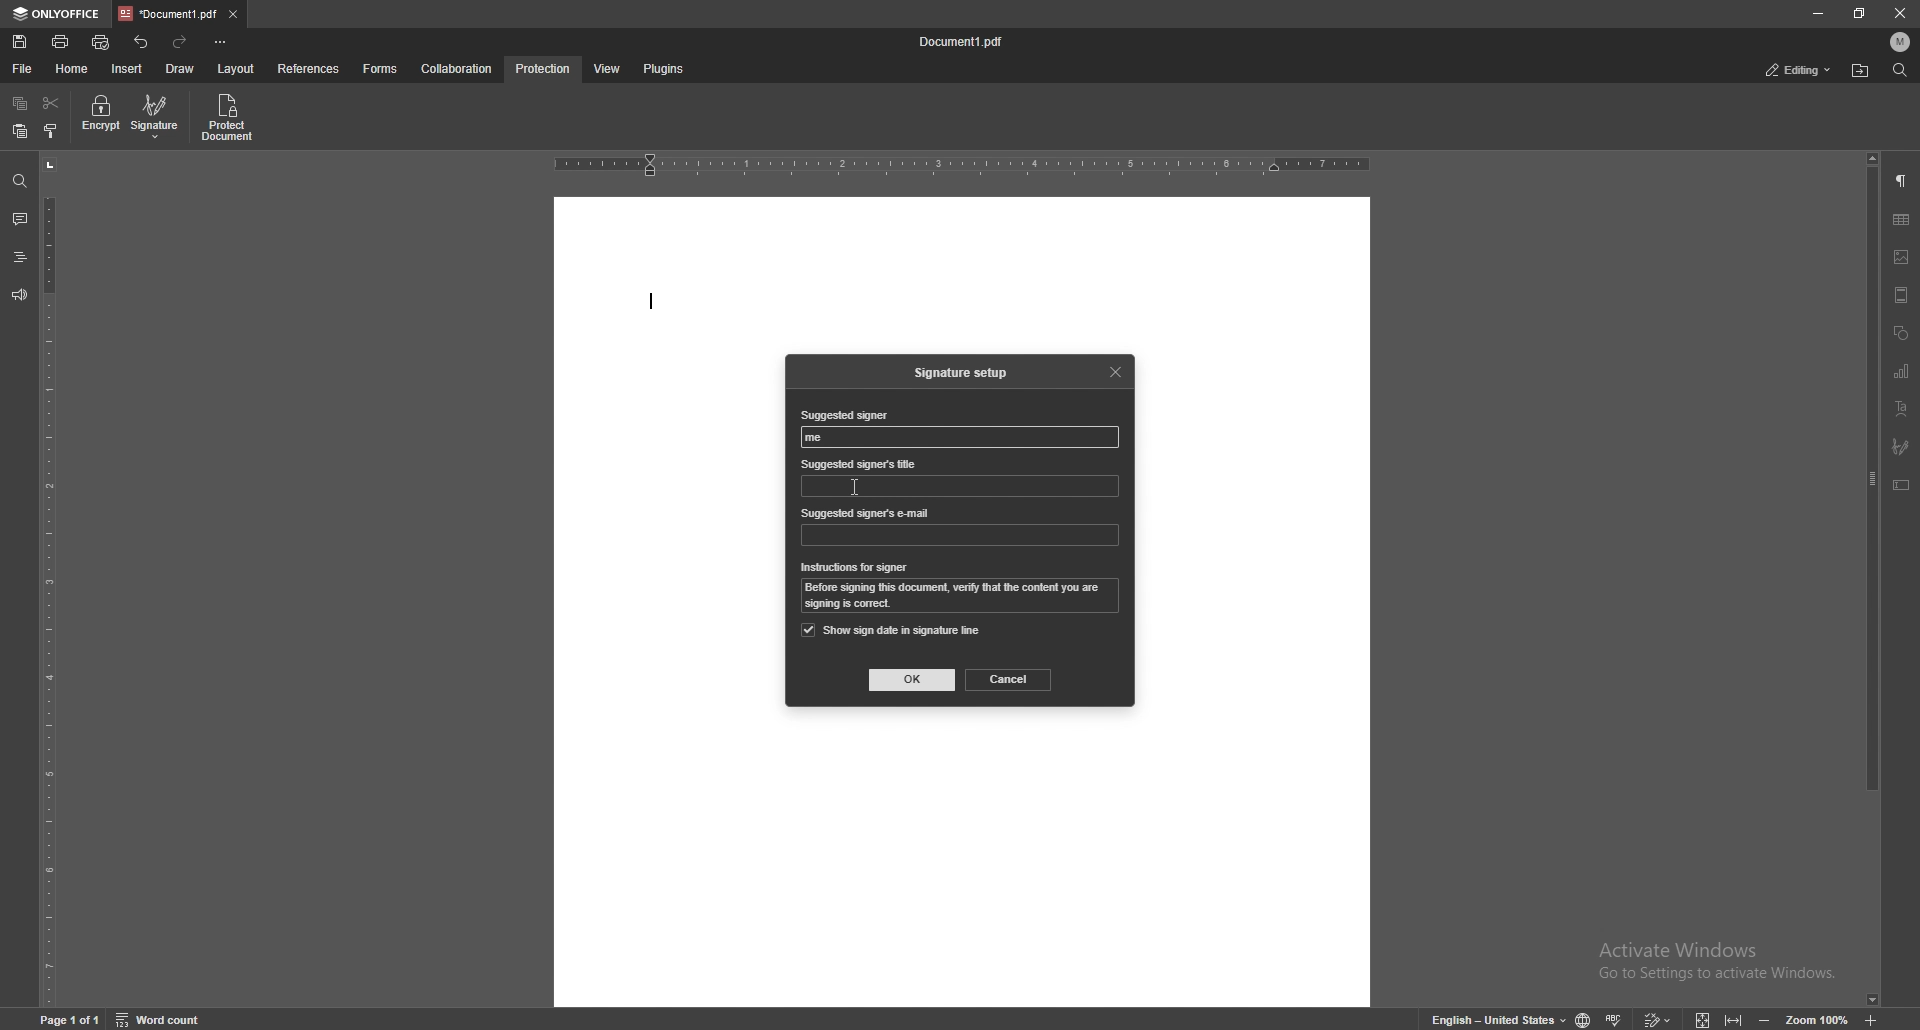 The height and width of the screenshot is (1030, 1920). What do you see at coordinates (1697, 1017) in the screenshot?
I see `fit to screen` at bounding box center [1697, 1017].